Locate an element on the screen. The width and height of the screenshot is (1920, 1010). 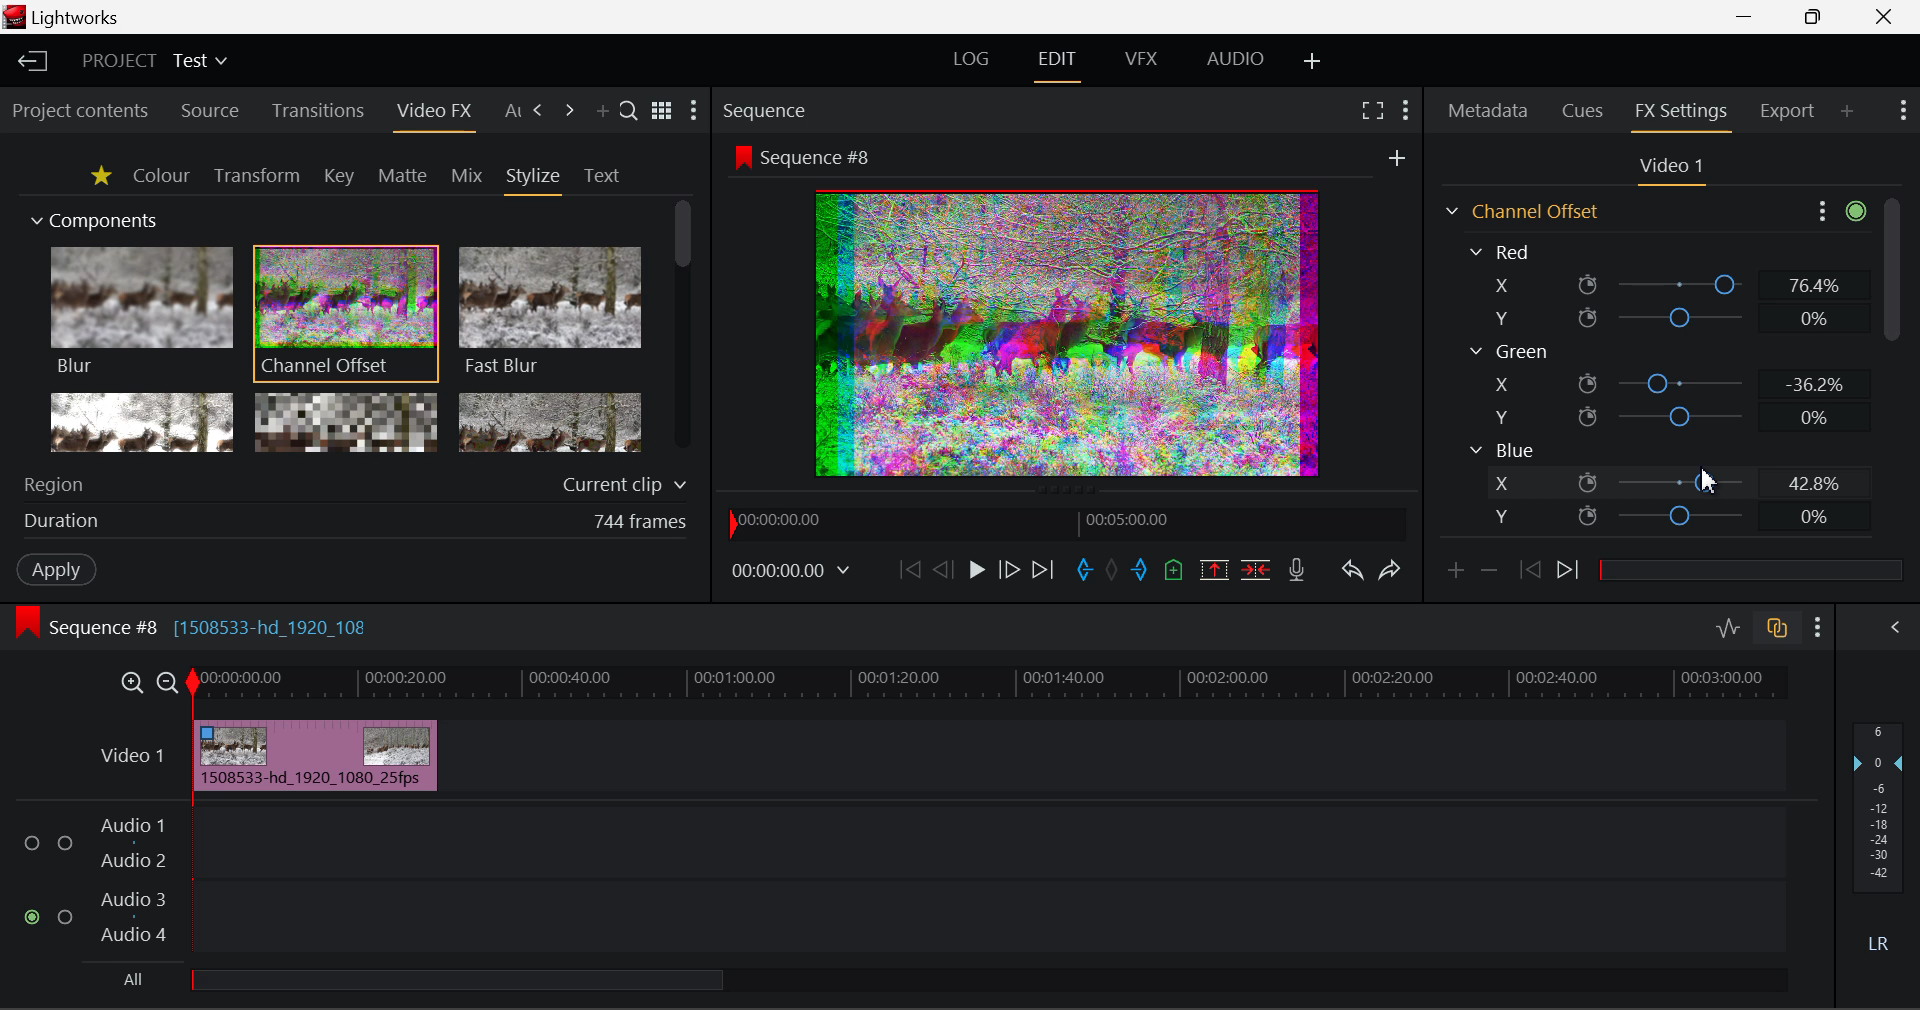
Region is located at coordinates (359, 481).